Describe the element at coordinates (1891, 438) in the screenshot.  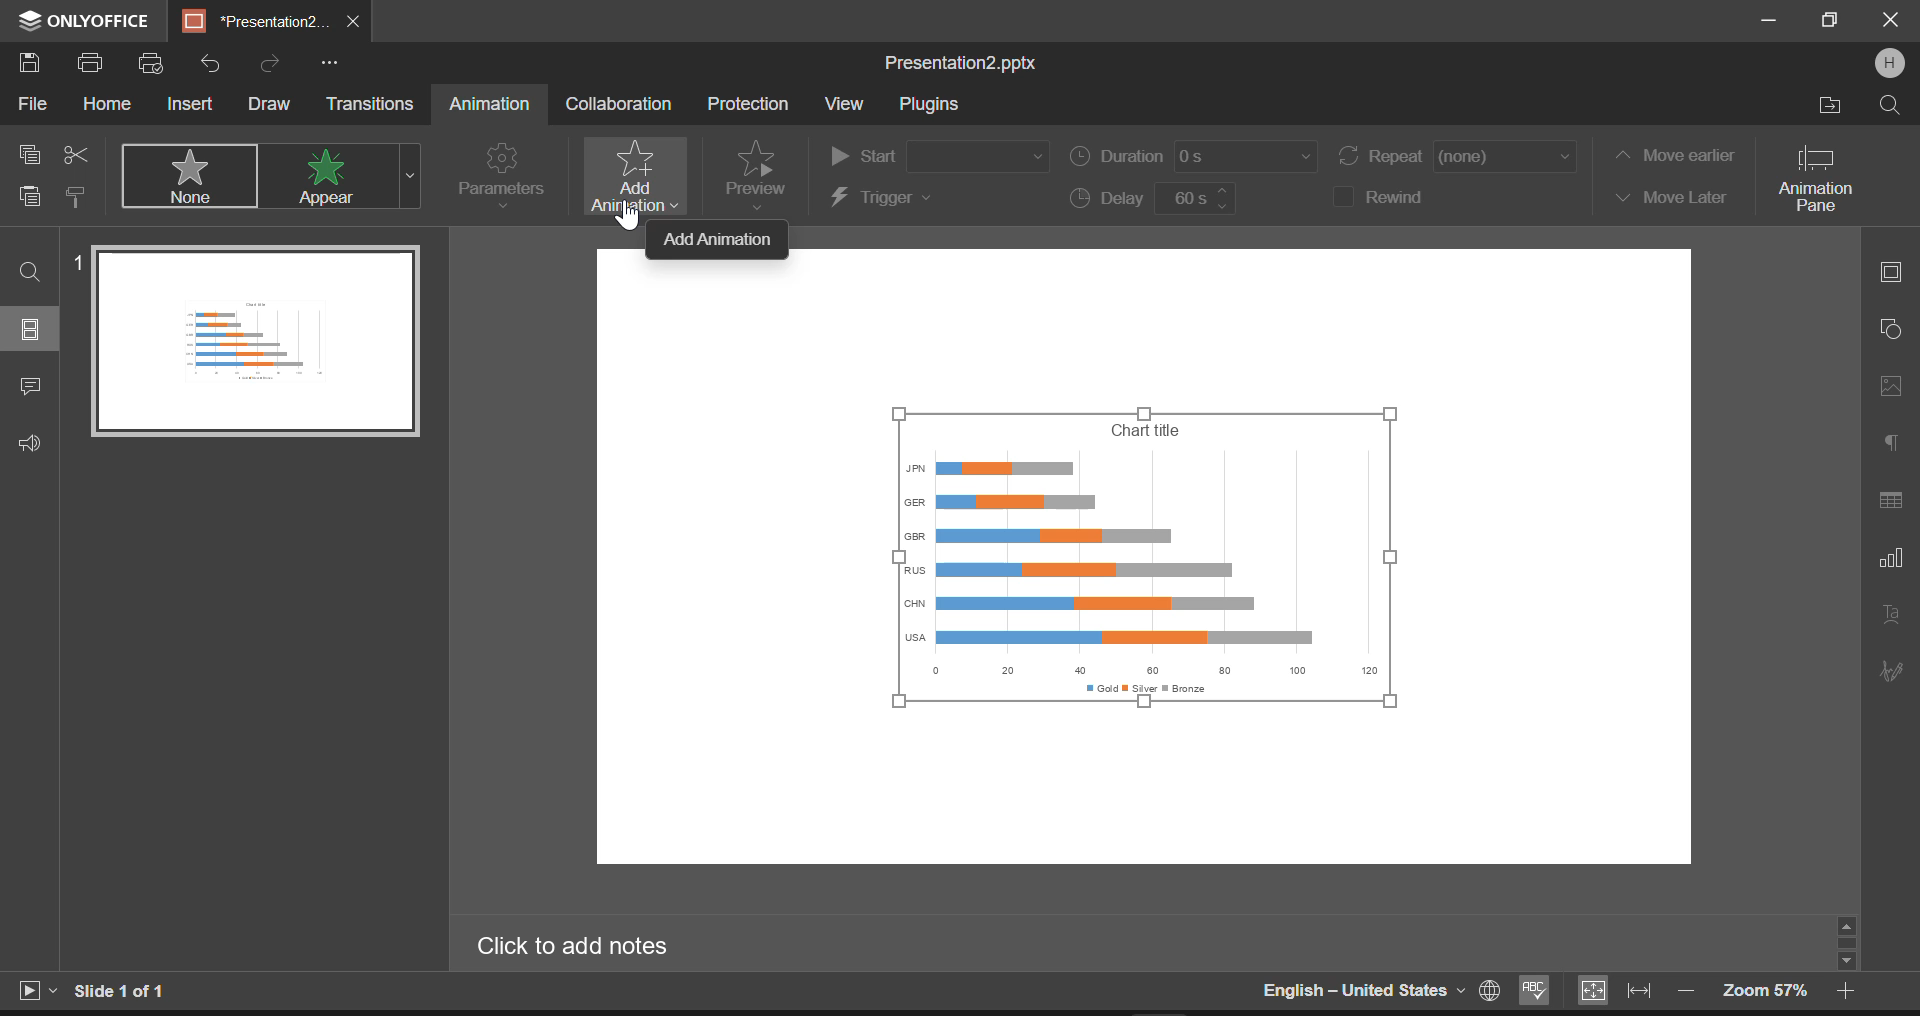
I see `Paragraph Settings` at that location.